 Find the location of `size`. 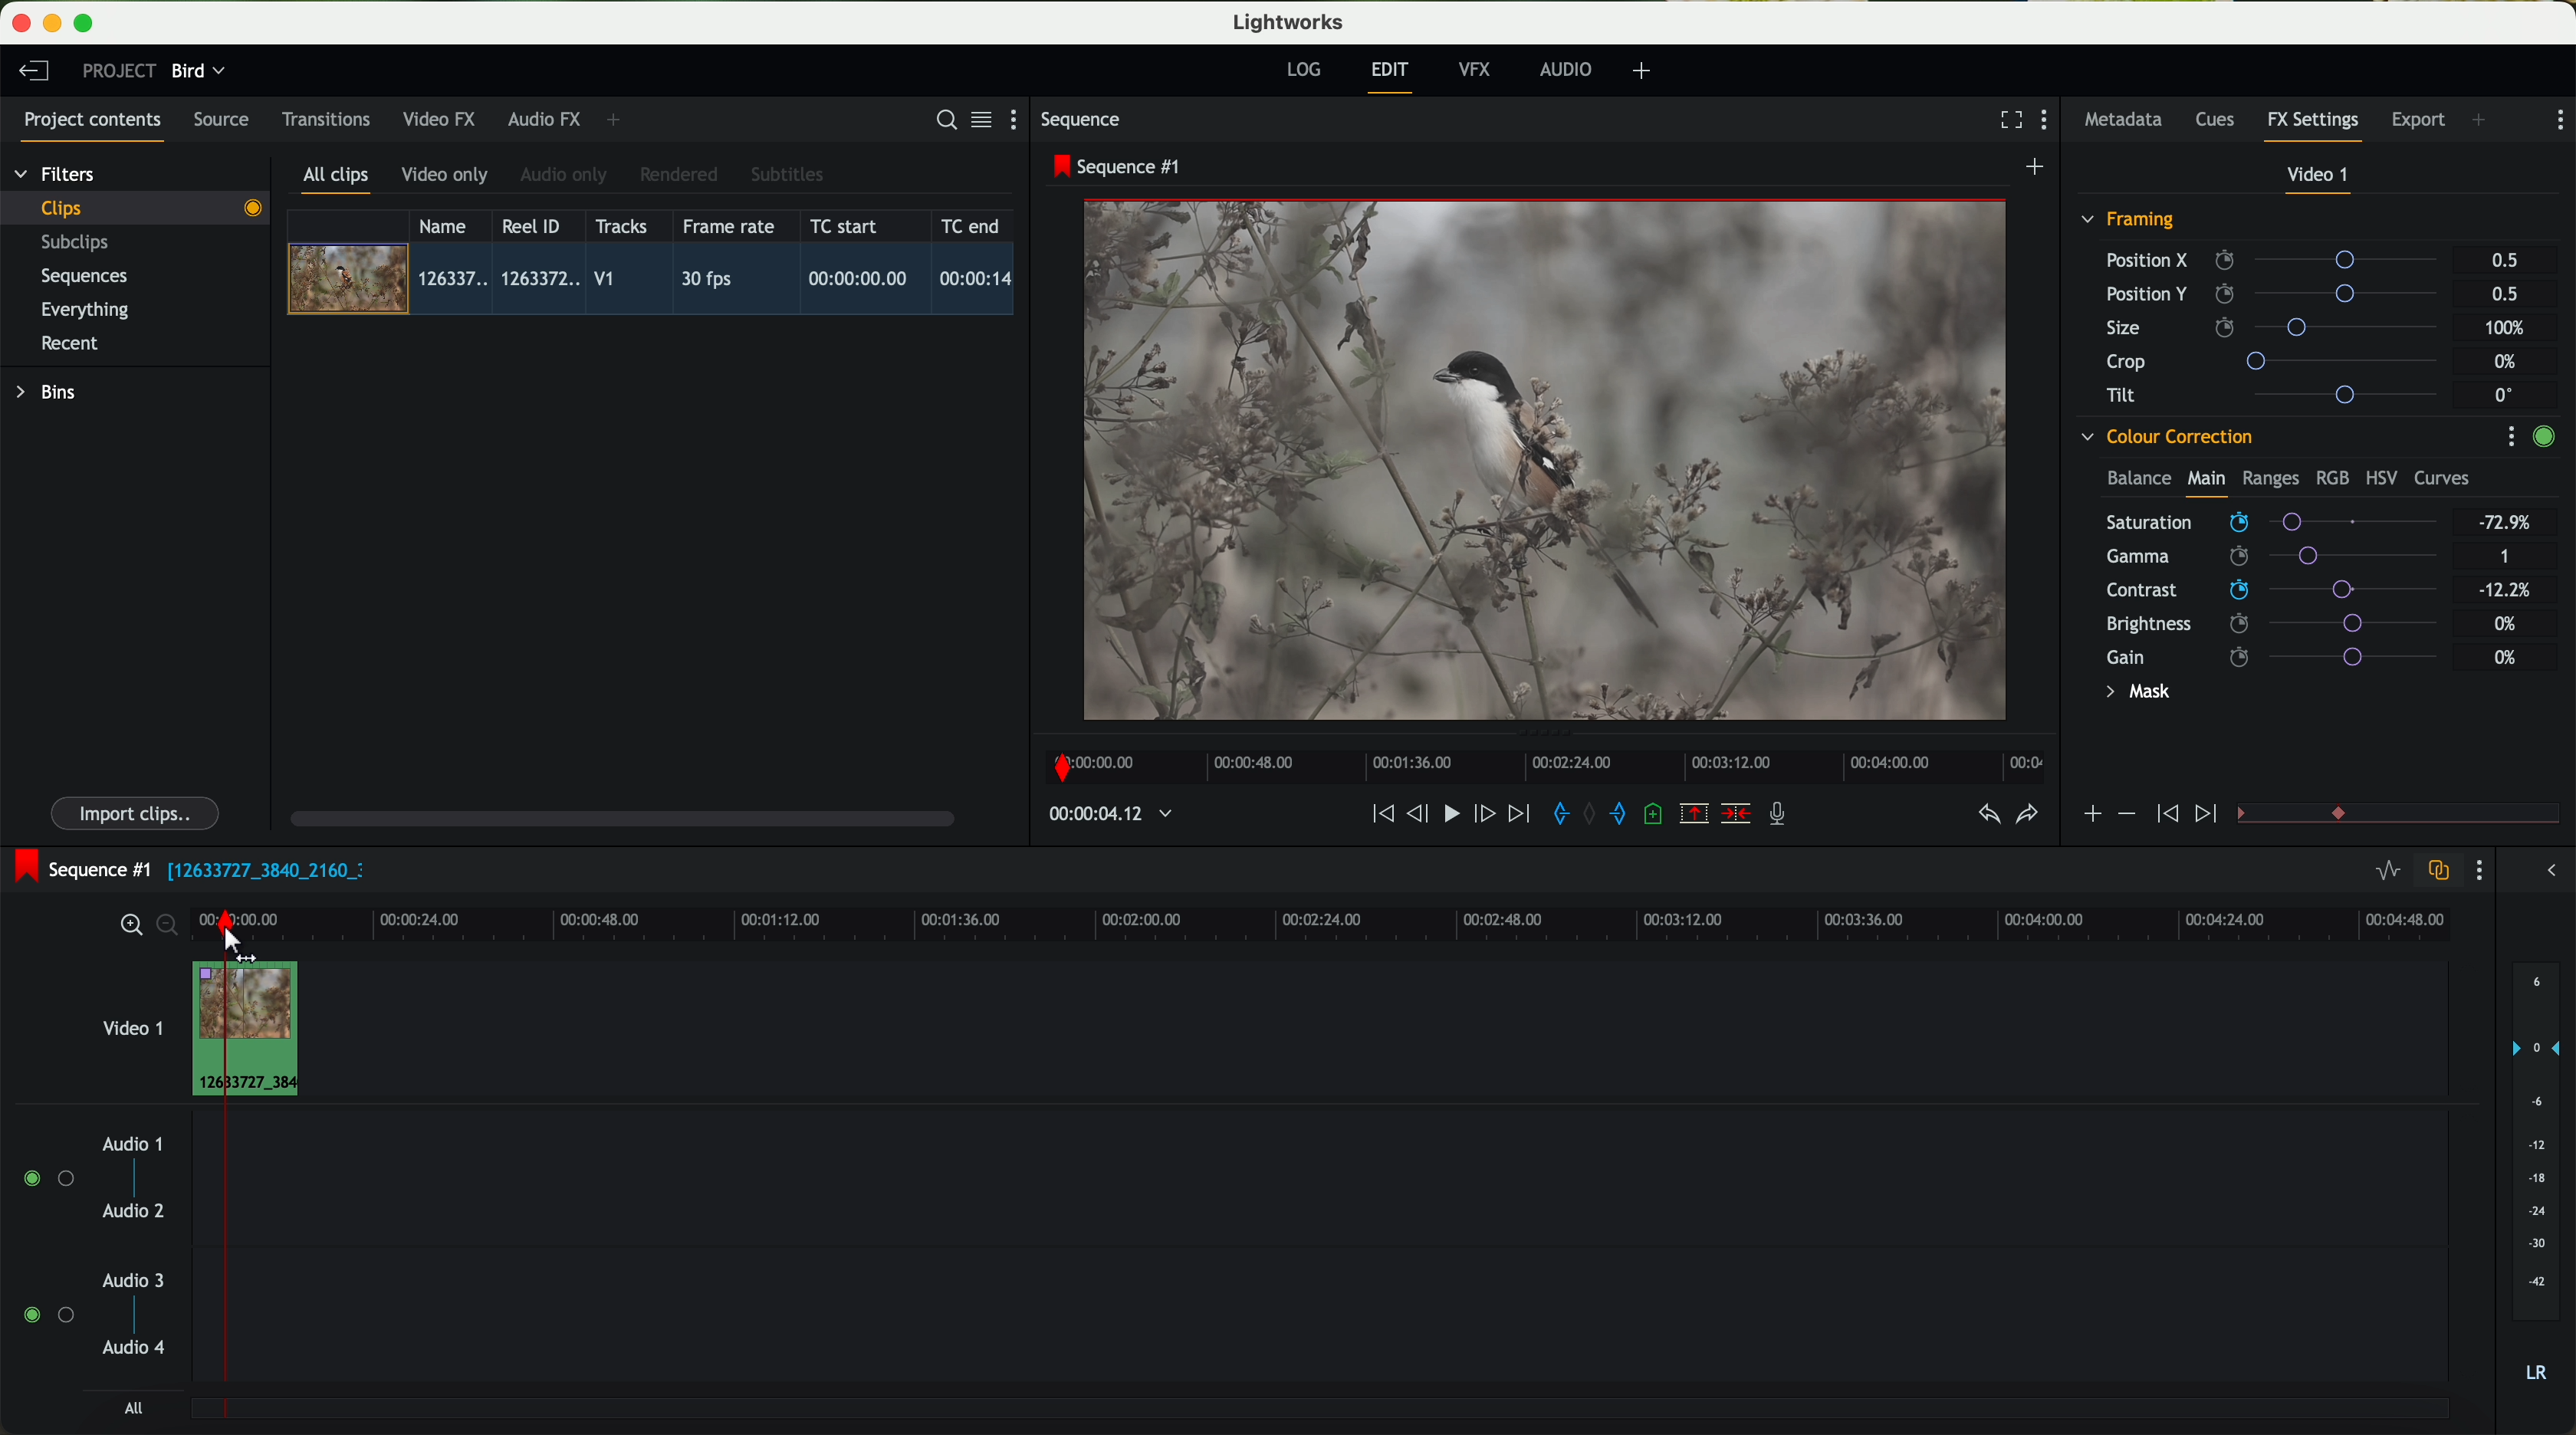

size is located at coordinates (2277, 328).